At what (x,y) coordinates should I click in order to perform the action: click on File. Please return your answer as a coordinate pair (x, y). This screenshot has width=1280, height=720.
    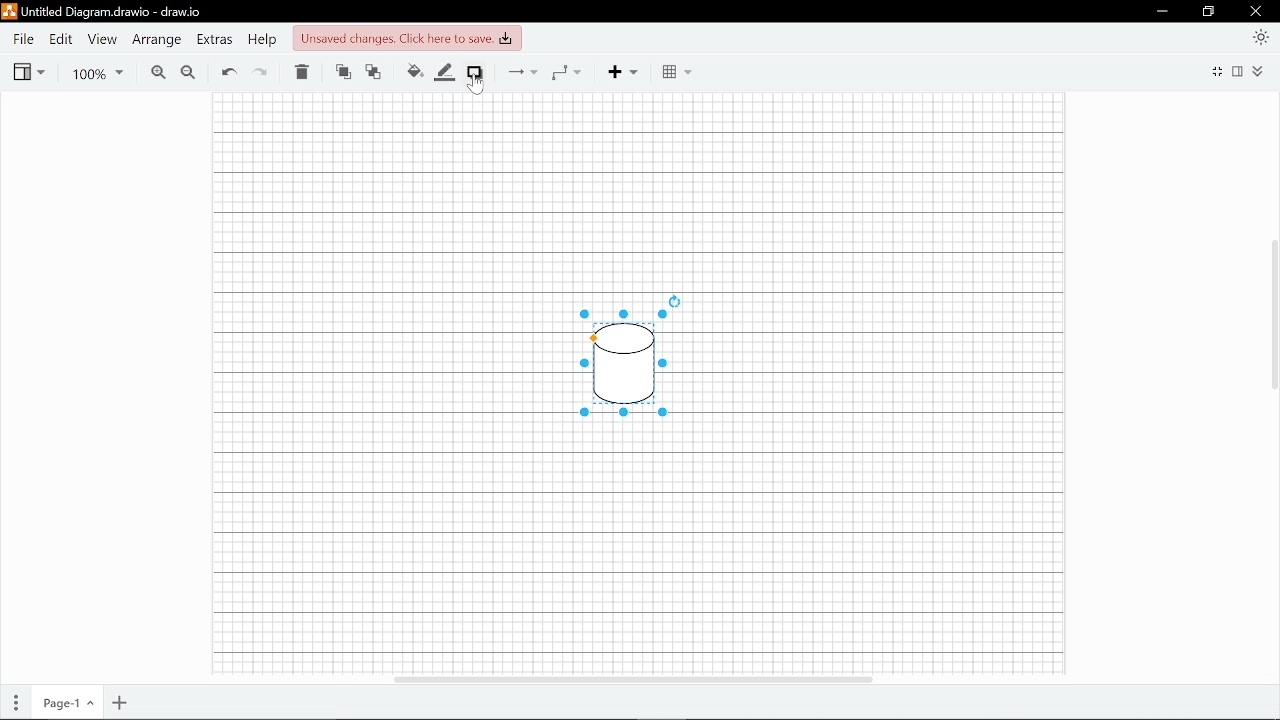
    Looking at the image, I should click on (23, 39).